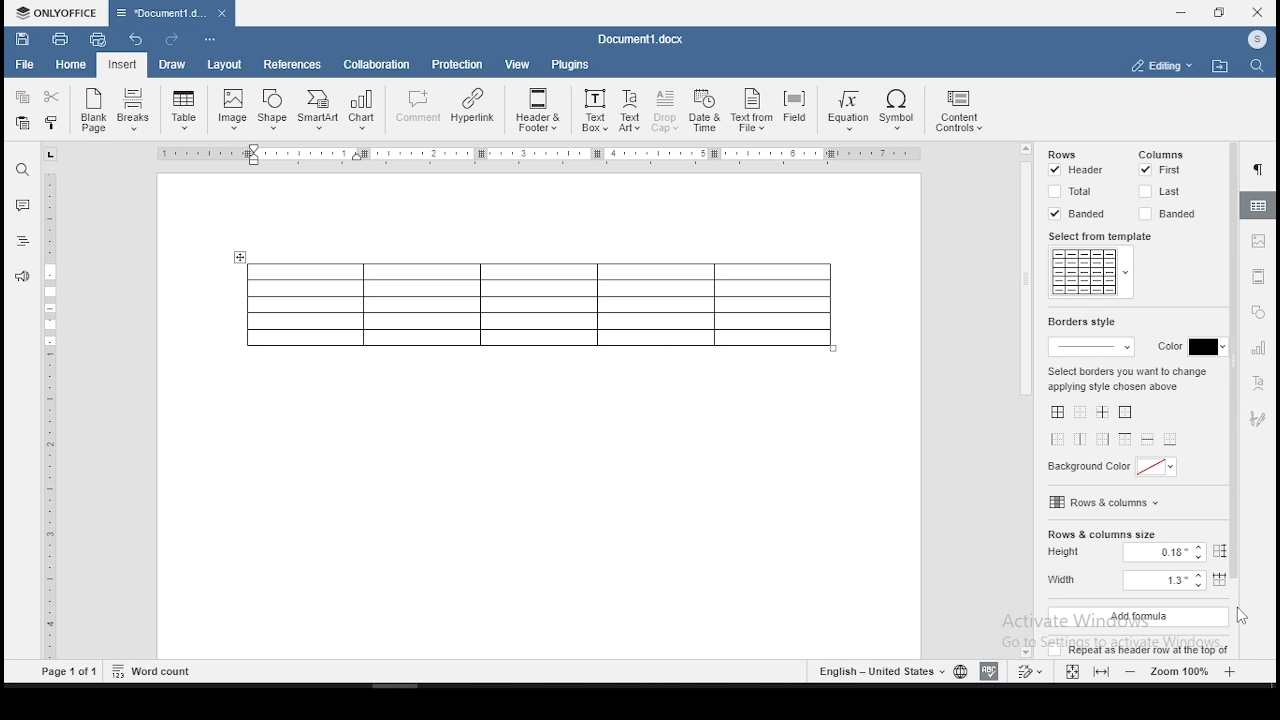 Image resolution: width=1280 pixels, height=720 pixels. Describe the element at coordinates (1170, 214) in the screenshot. I see `banded` at that location.